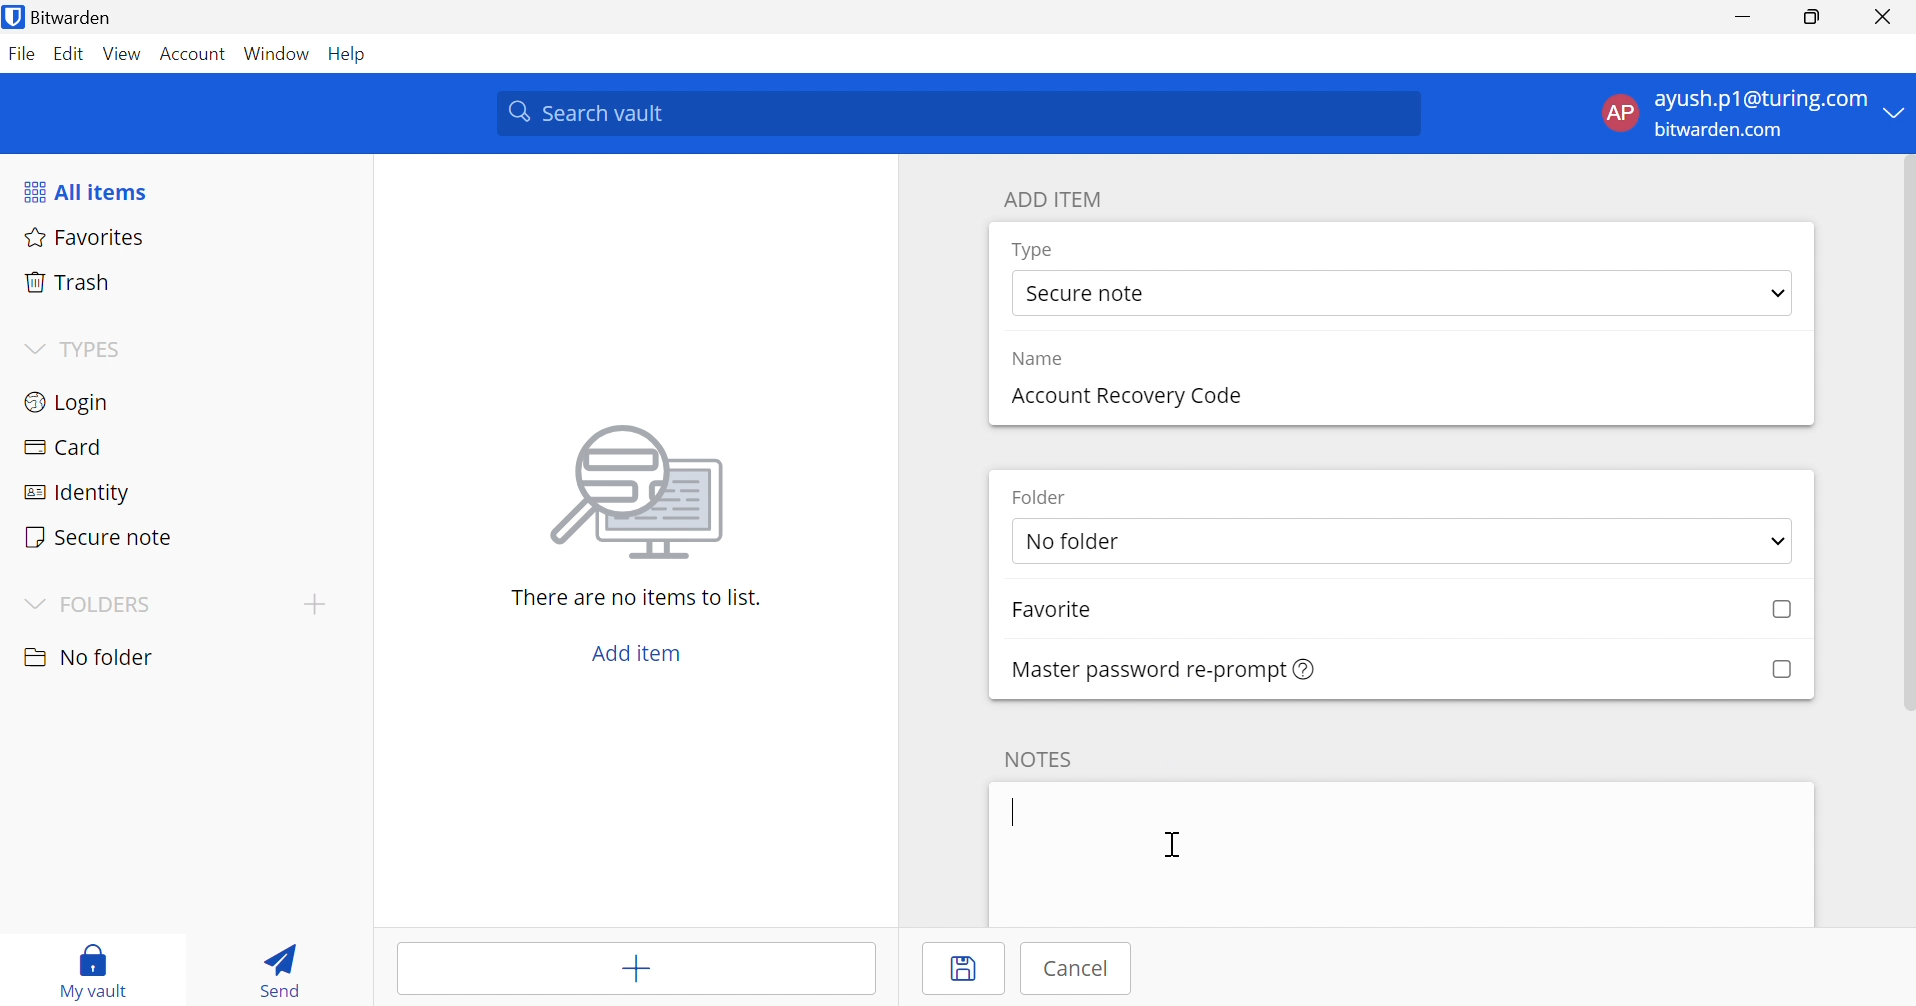  I want to click on FOLDERS, so click(113, 604).